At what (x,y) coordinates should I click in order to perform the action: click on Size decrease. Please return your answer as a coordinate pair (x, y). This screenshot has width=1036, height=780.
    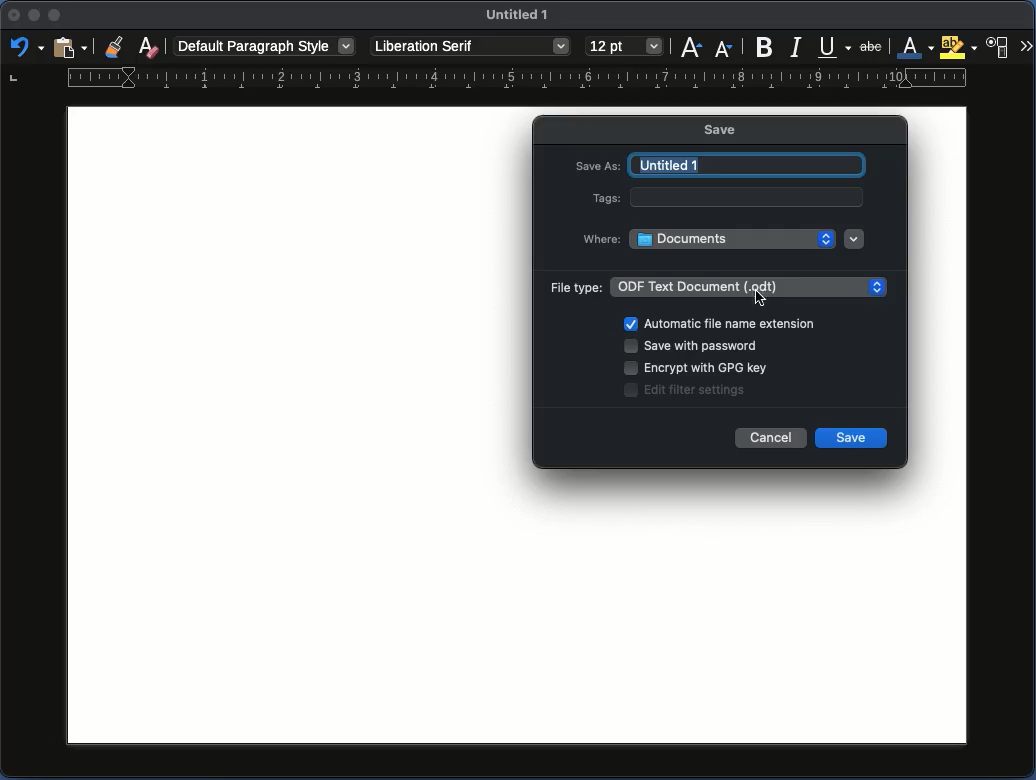
    Looking at the image, I should click on (724, 46).